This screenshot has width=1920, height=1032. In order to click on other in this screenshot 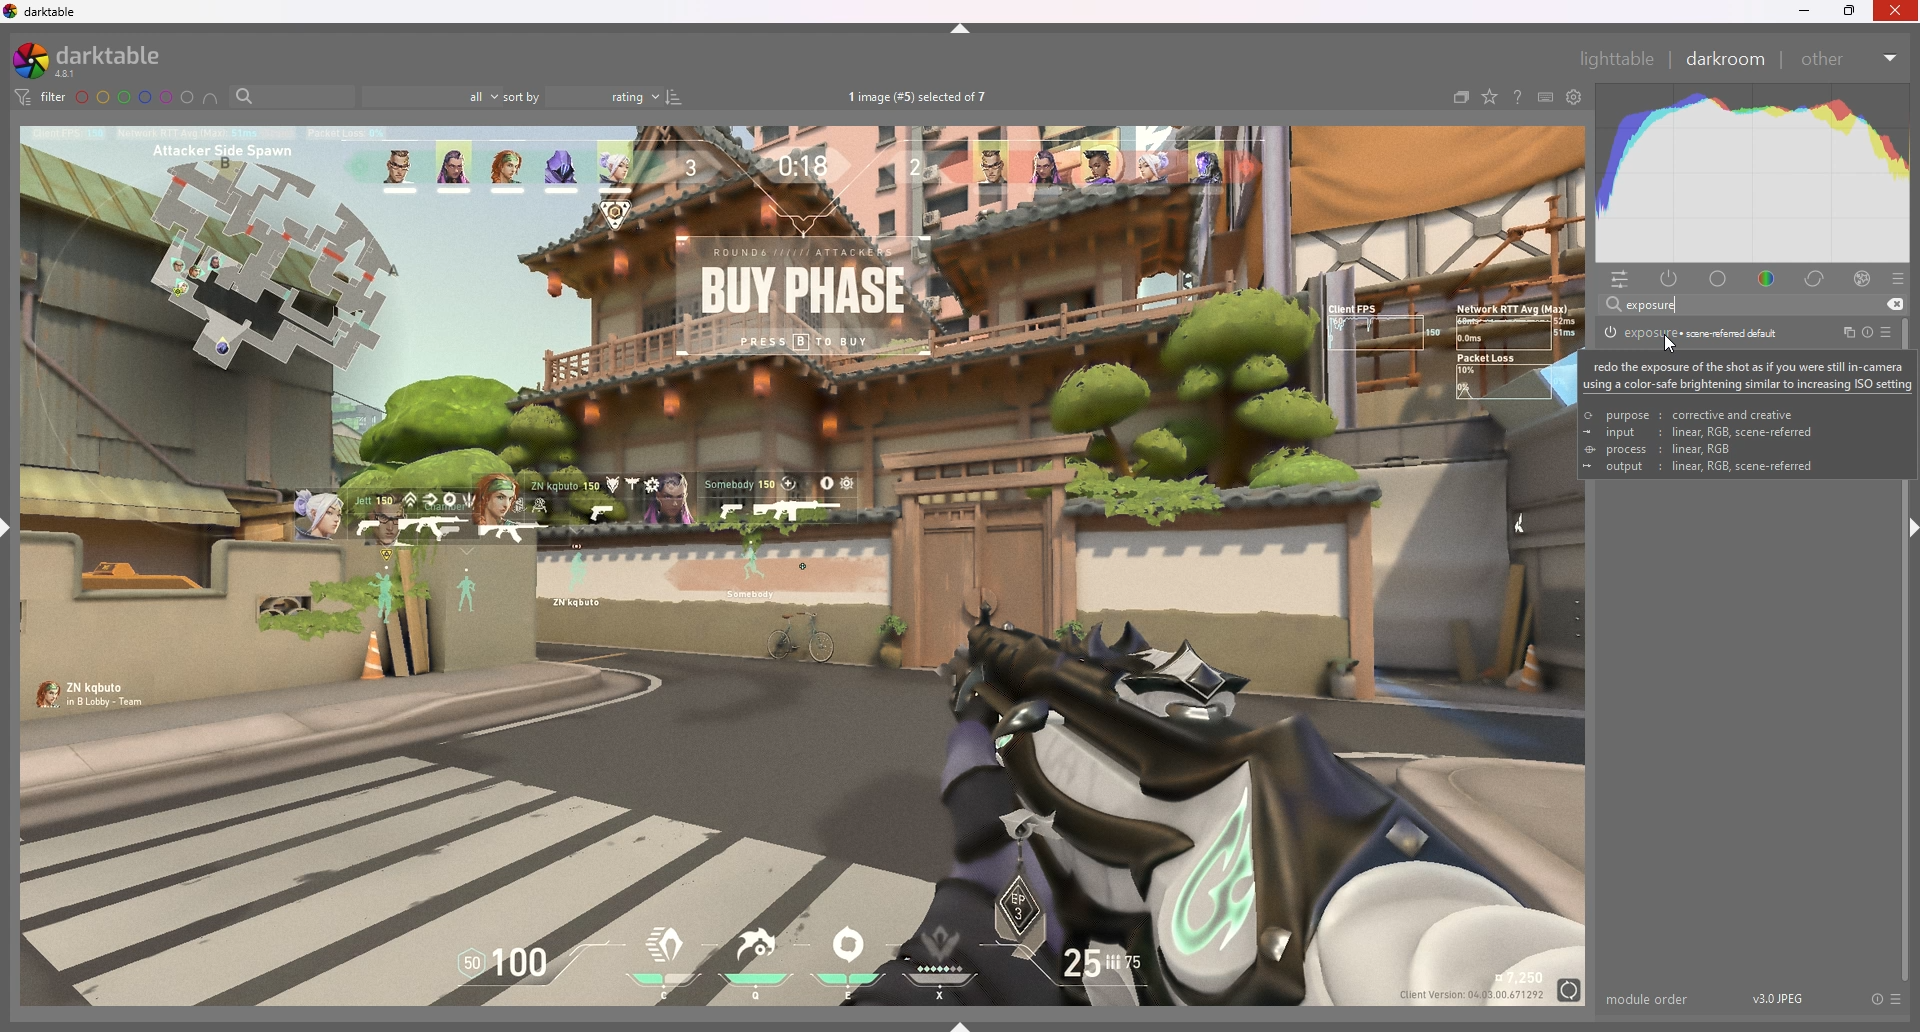, I will do `click(1850, 59)`.